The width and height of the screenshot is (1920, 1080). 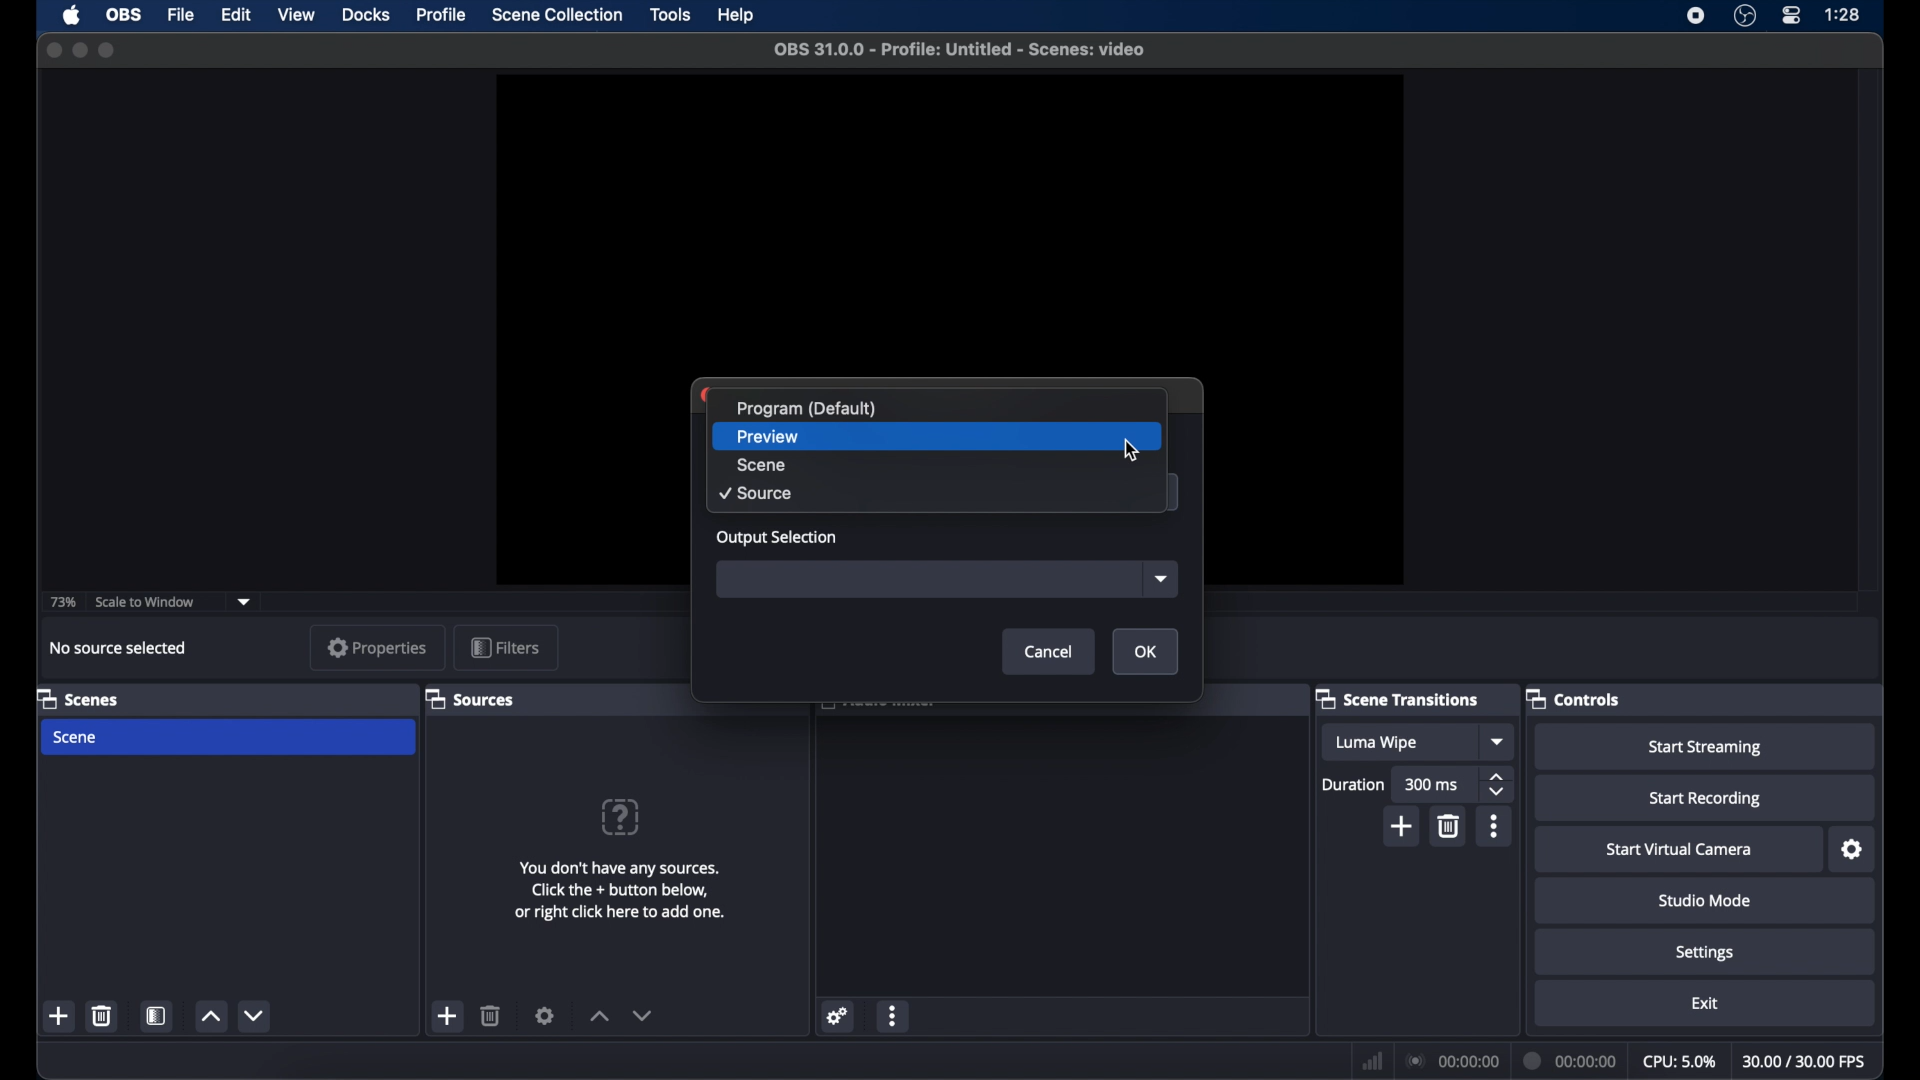 I want to click on scenes, so click(x=86, y=700).